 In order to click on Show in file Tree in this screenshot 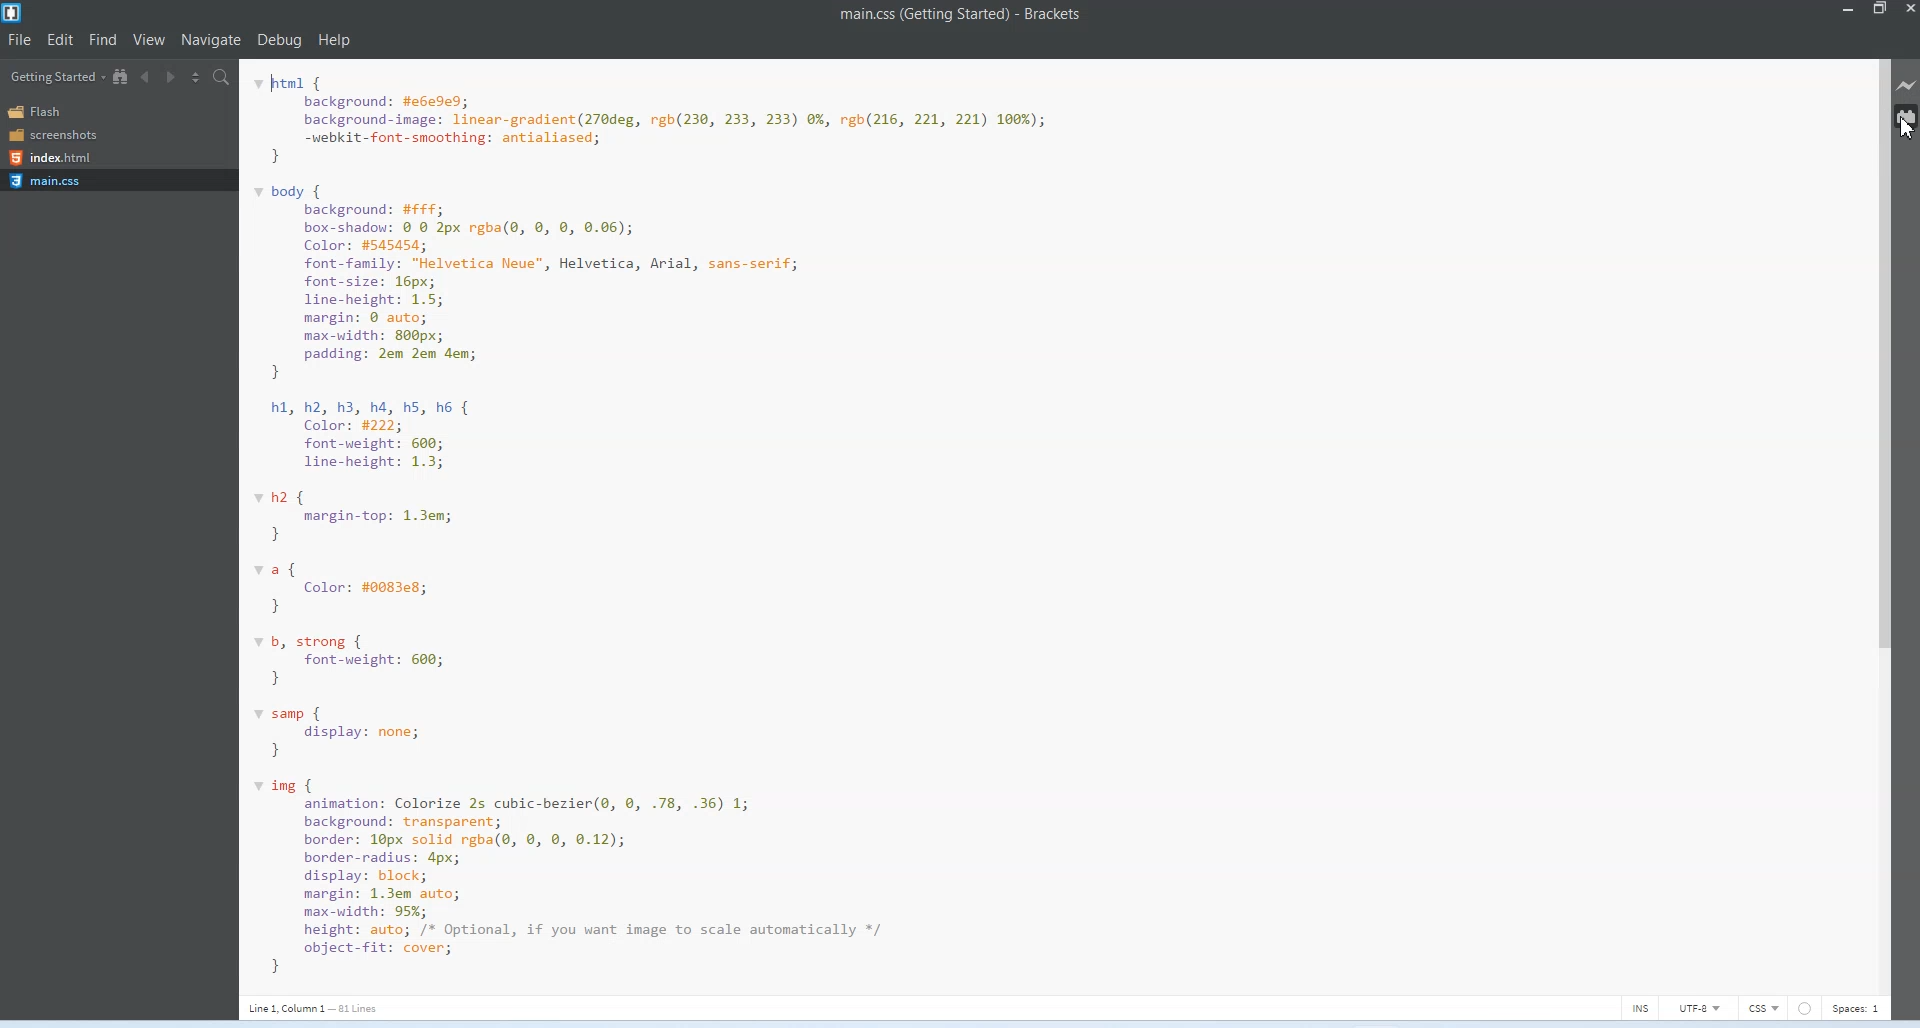, I will do `click(121, 77)`.